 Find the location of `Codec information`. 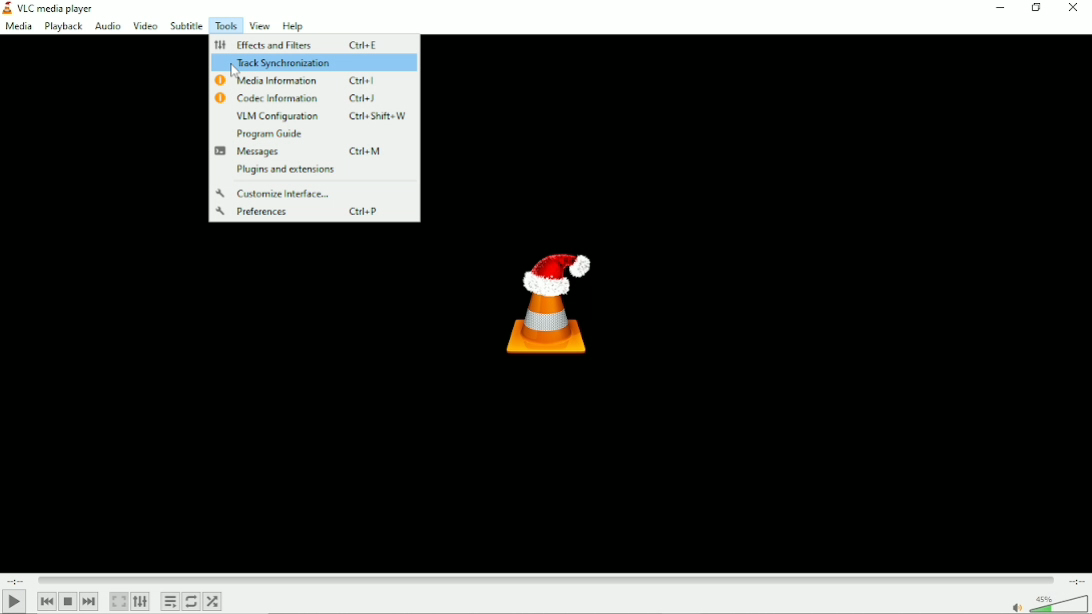

Codec information is located at coordinates (312, 100).